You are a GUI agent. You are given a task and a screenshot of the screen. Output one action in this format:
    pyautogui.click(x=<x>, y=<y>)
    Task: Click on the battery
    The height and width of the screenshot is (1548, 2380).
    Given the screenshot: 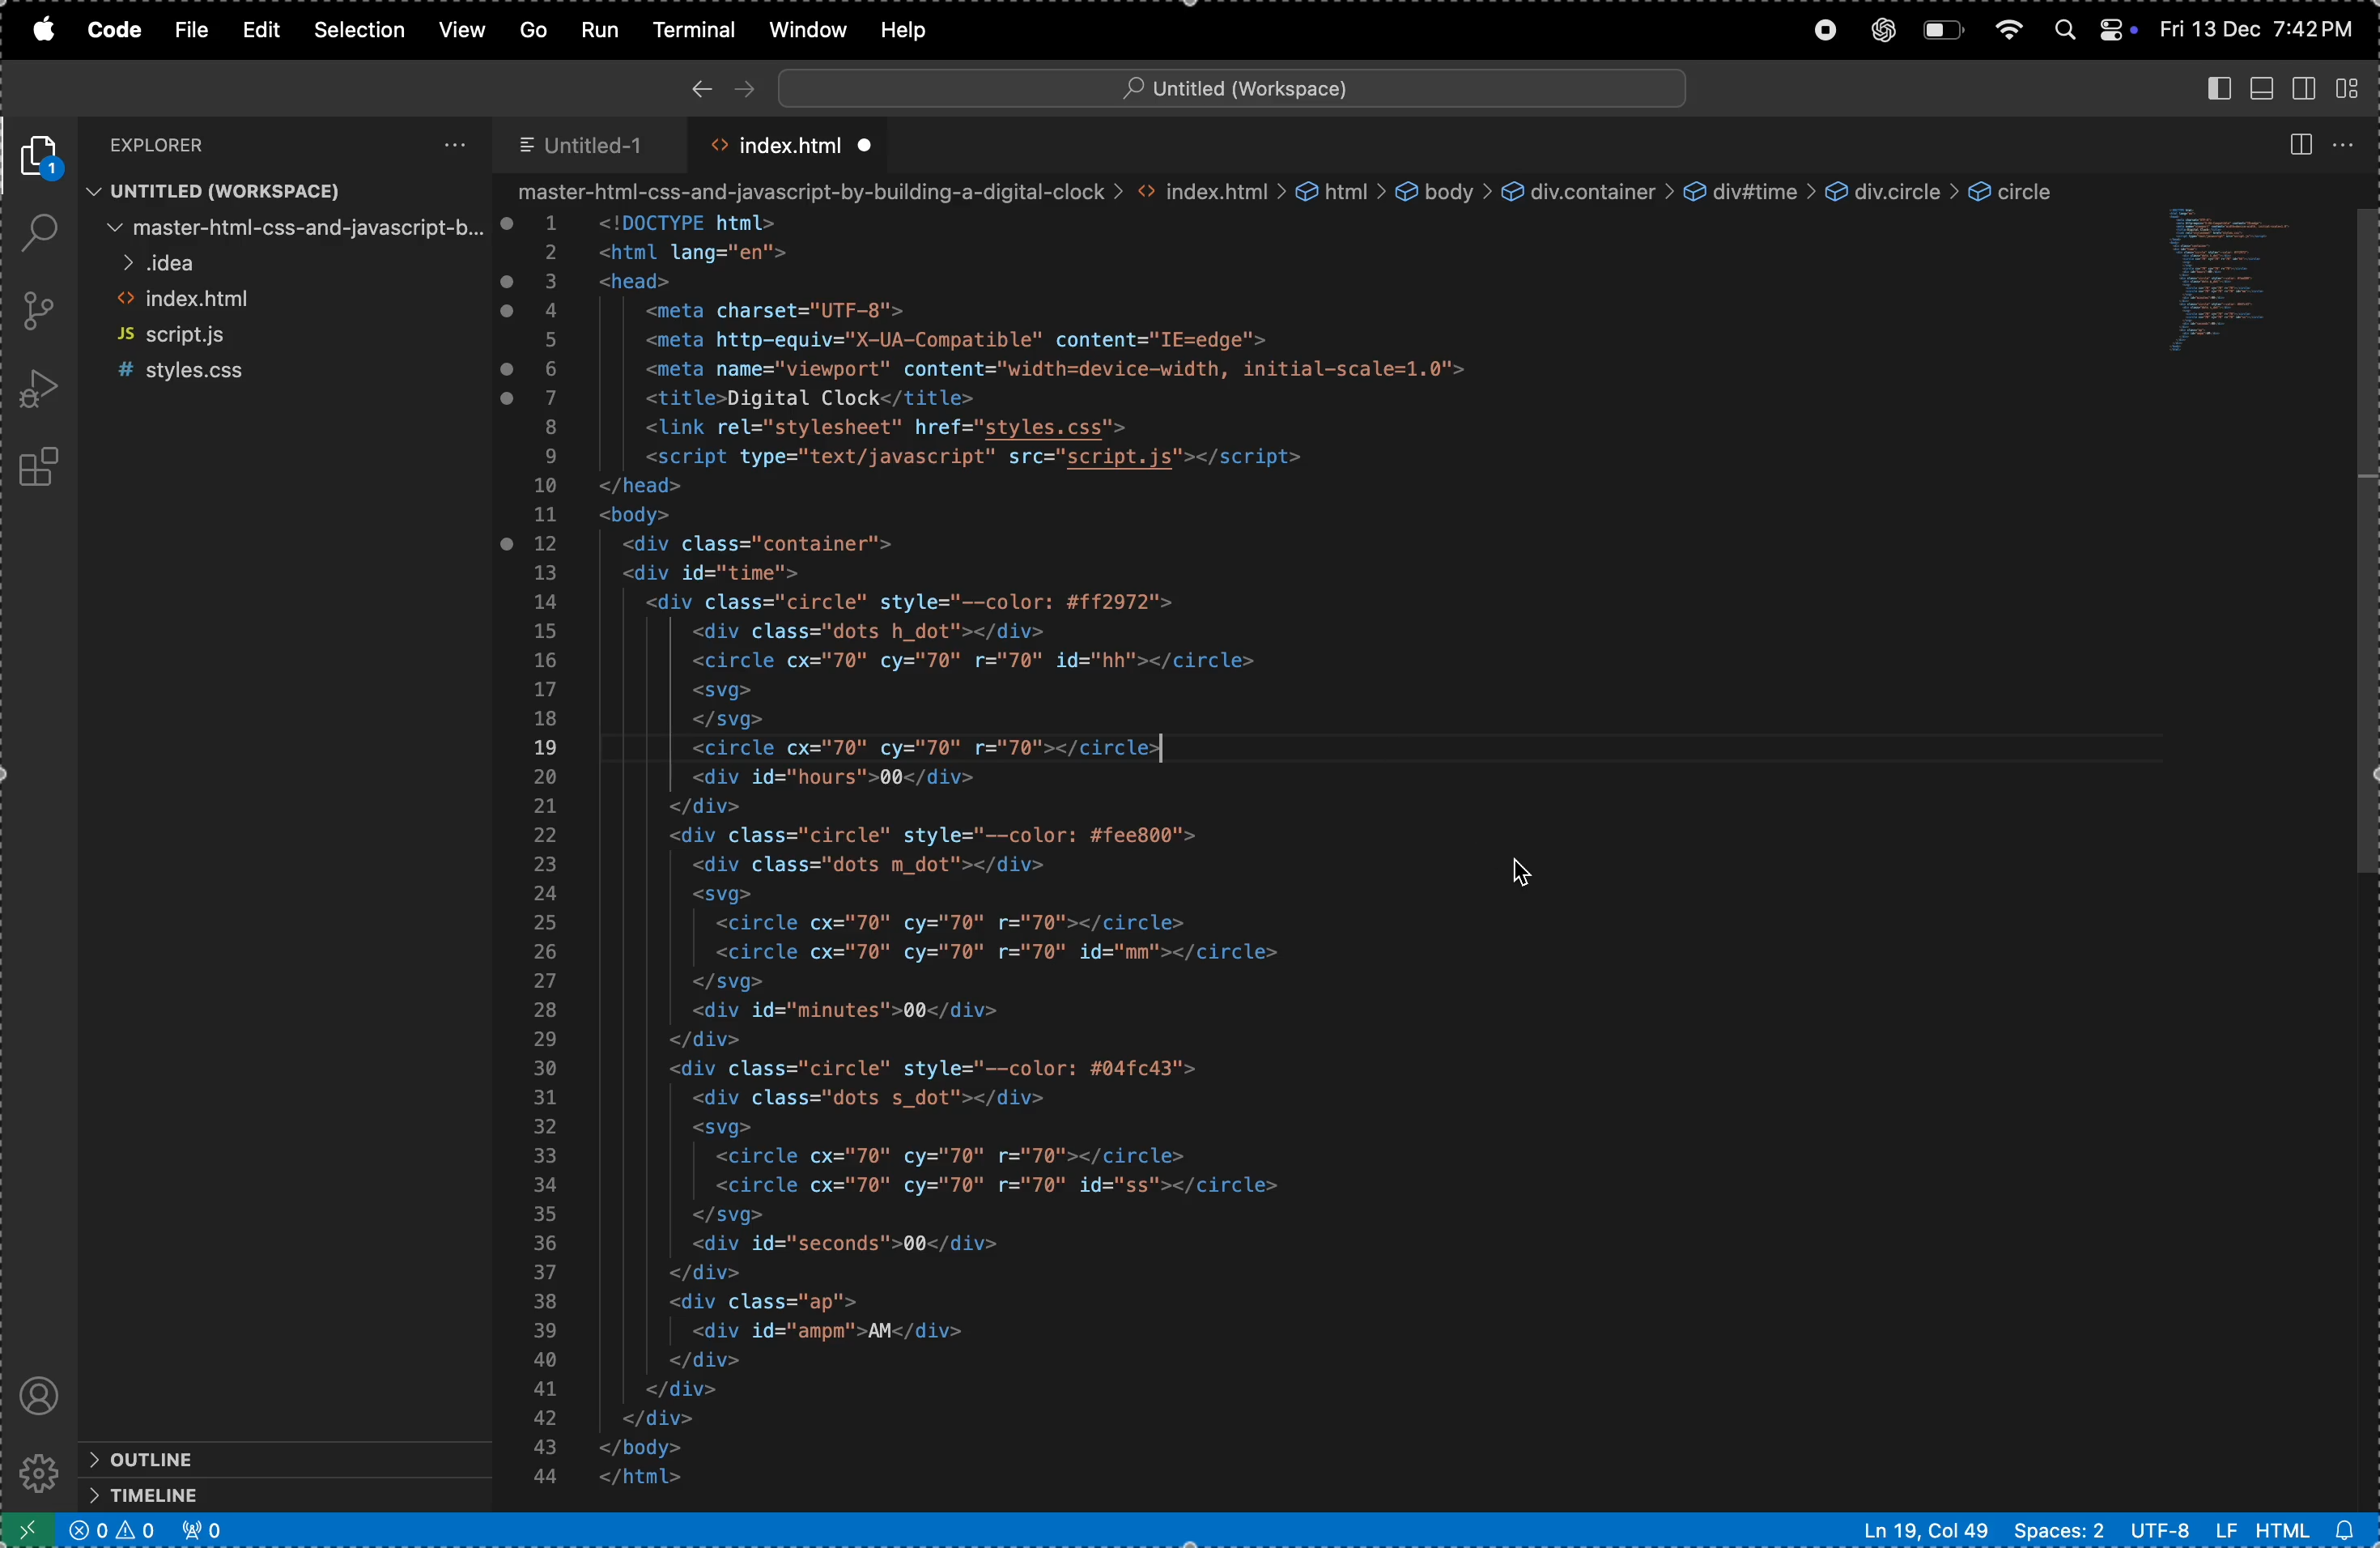 What is the action you would take?
    pyautogui.click(x=1946, y=30)
    